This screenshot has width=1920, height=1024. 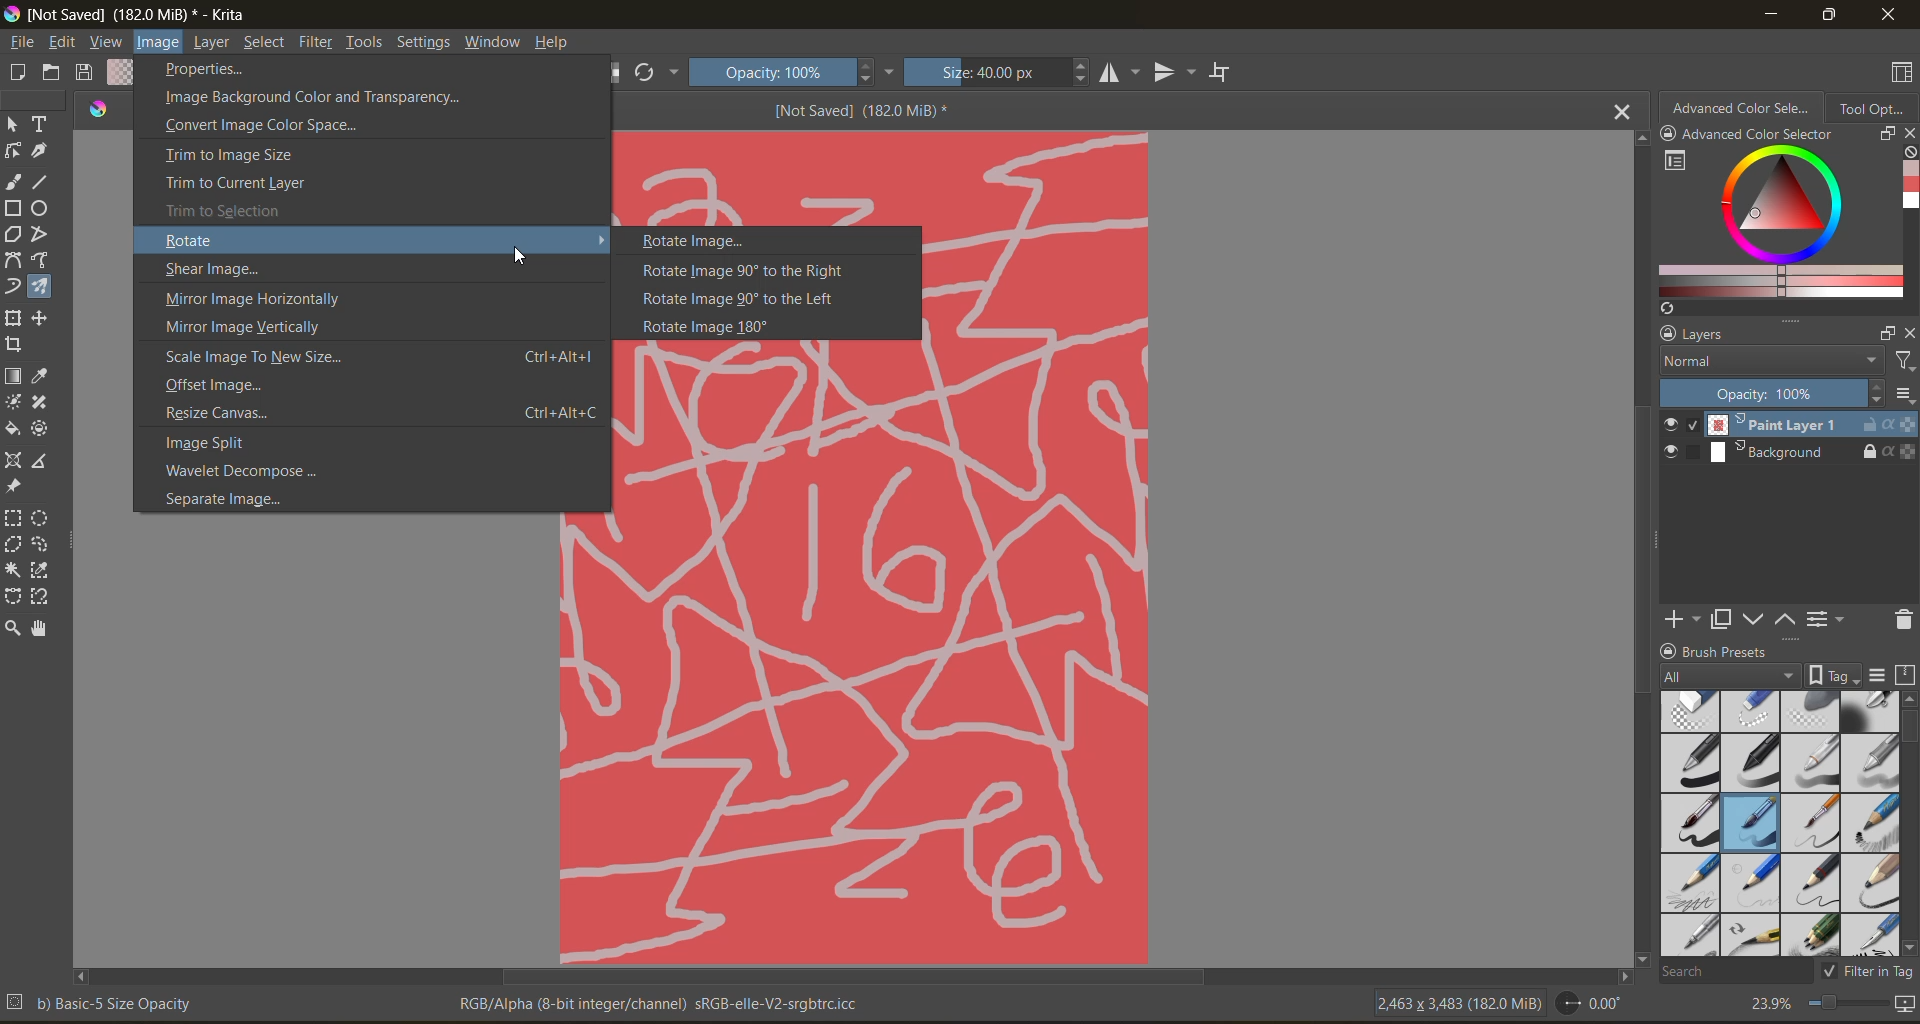 What do you see at coordinates (214, 270) in the screenshot?
I see `shear image` at bounding box center [214, 270].